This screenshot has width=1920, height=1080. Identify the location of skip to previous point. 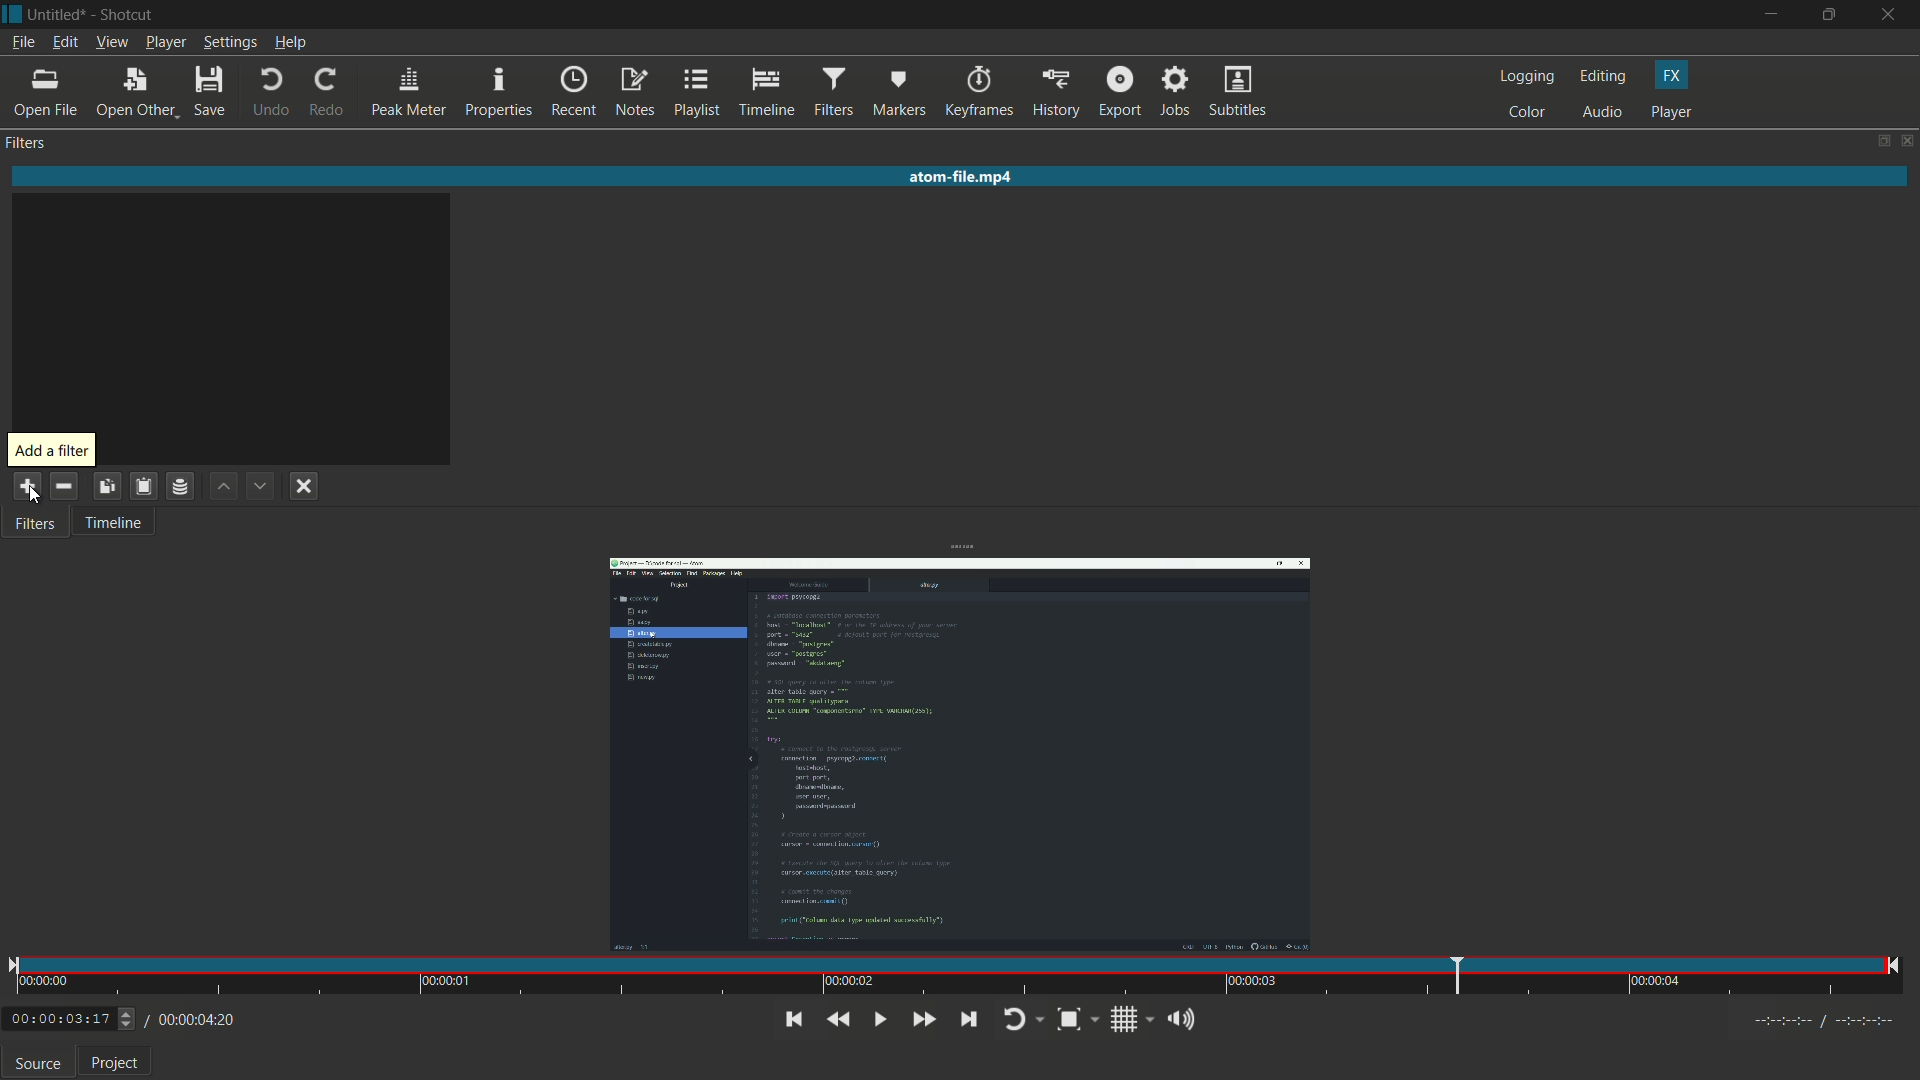
(790, 1018).